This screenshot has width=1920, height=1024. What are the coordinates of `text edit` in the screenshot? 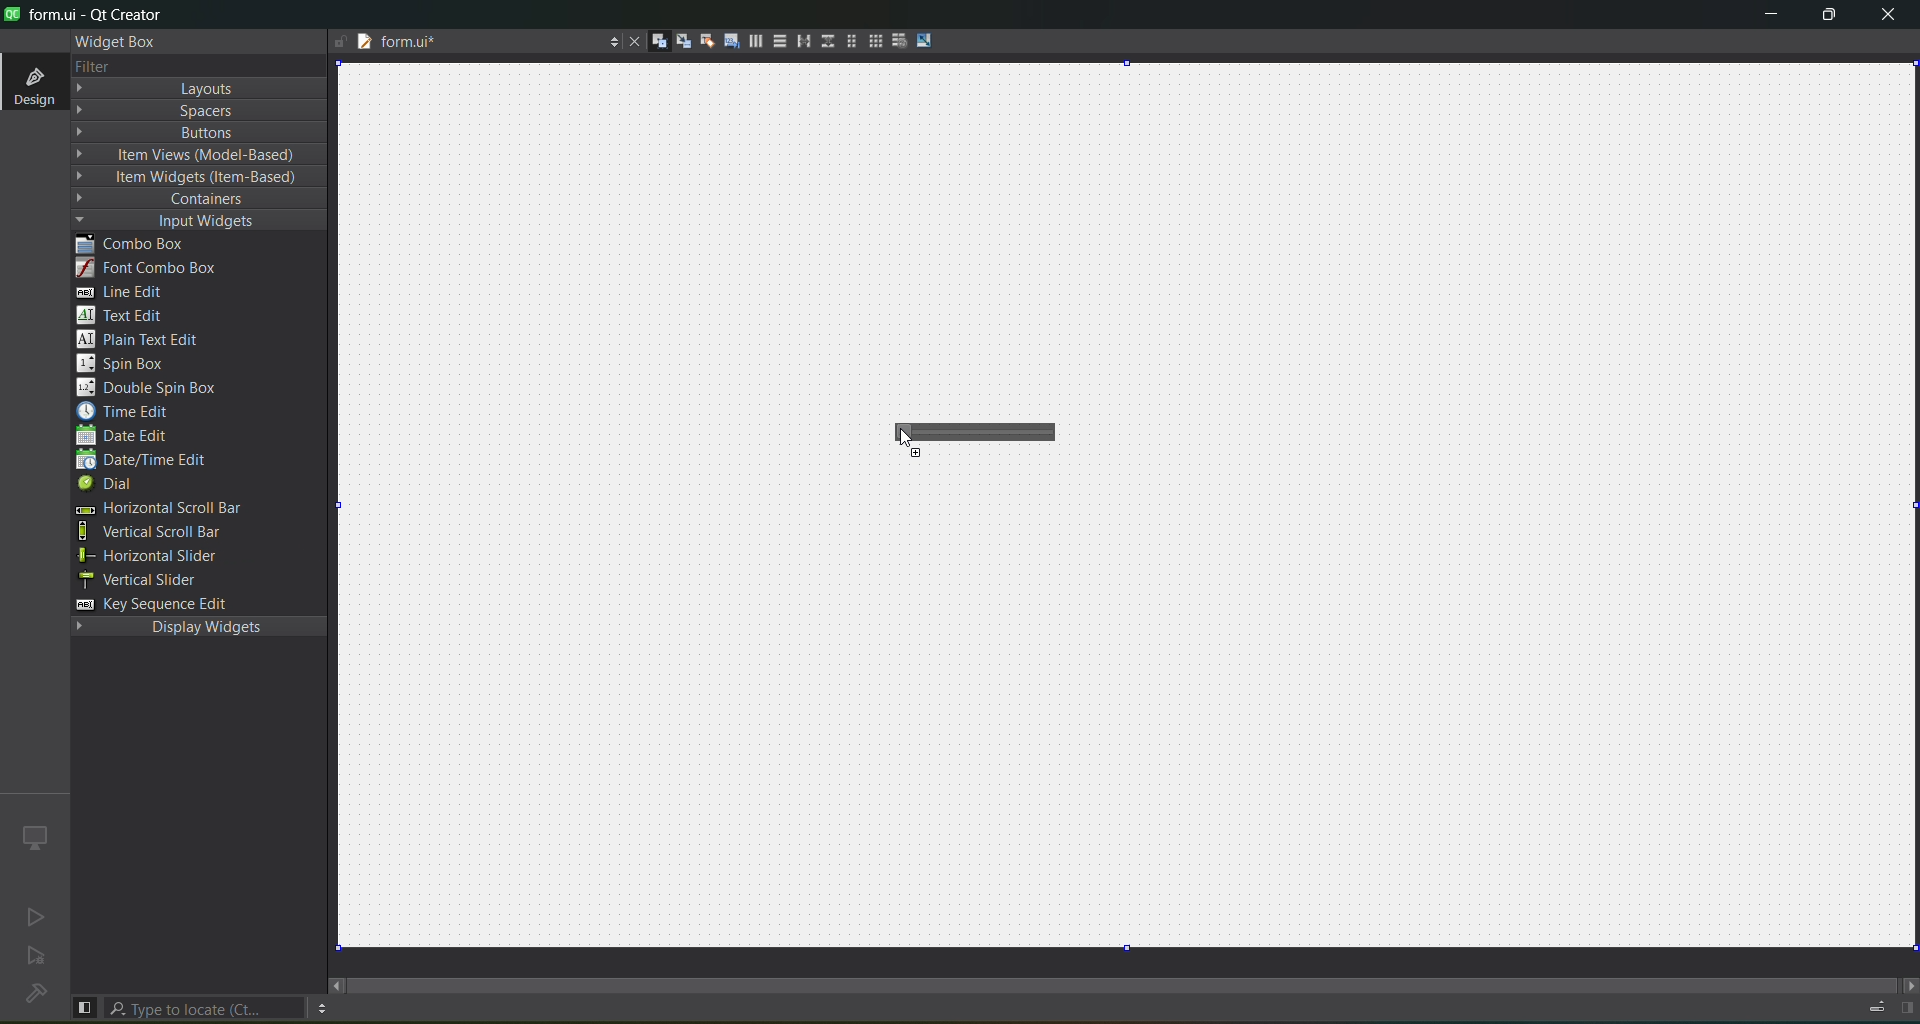 It's located at (126, 317).